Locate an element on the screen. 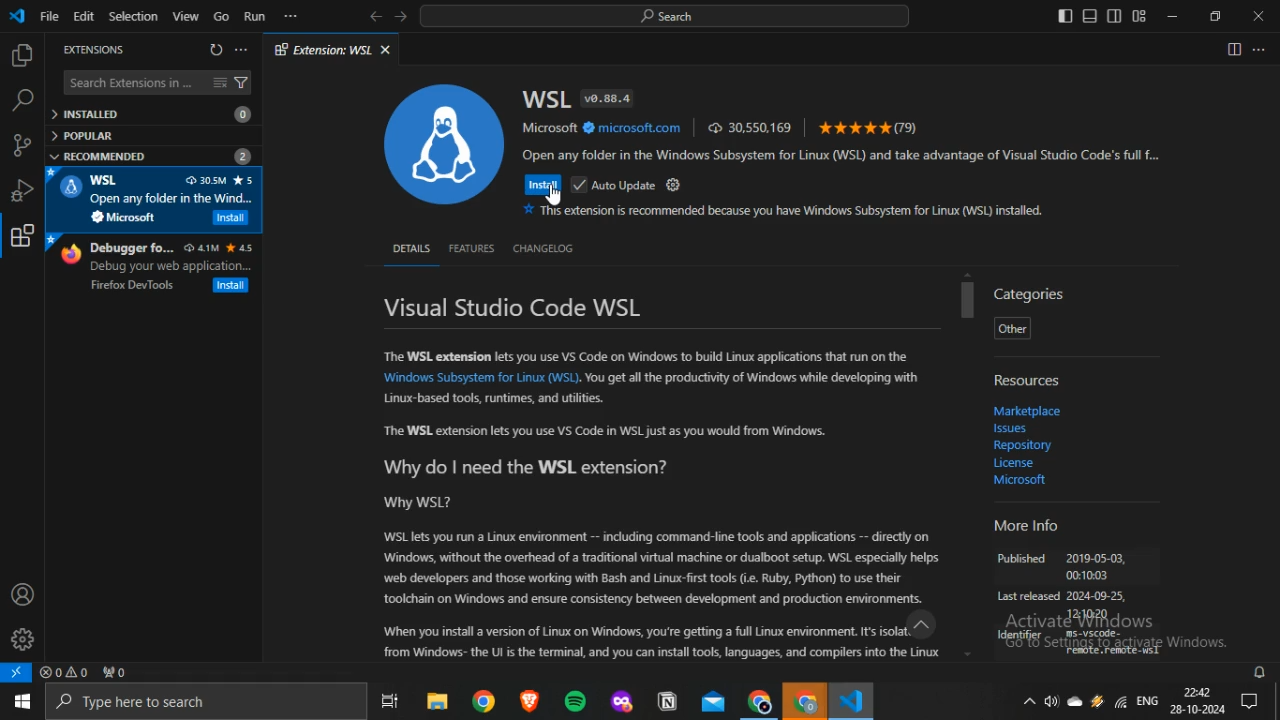 Image resolution: width=1280 pixels, height=720 pixels. outlook is located at coordinates (715, 701).